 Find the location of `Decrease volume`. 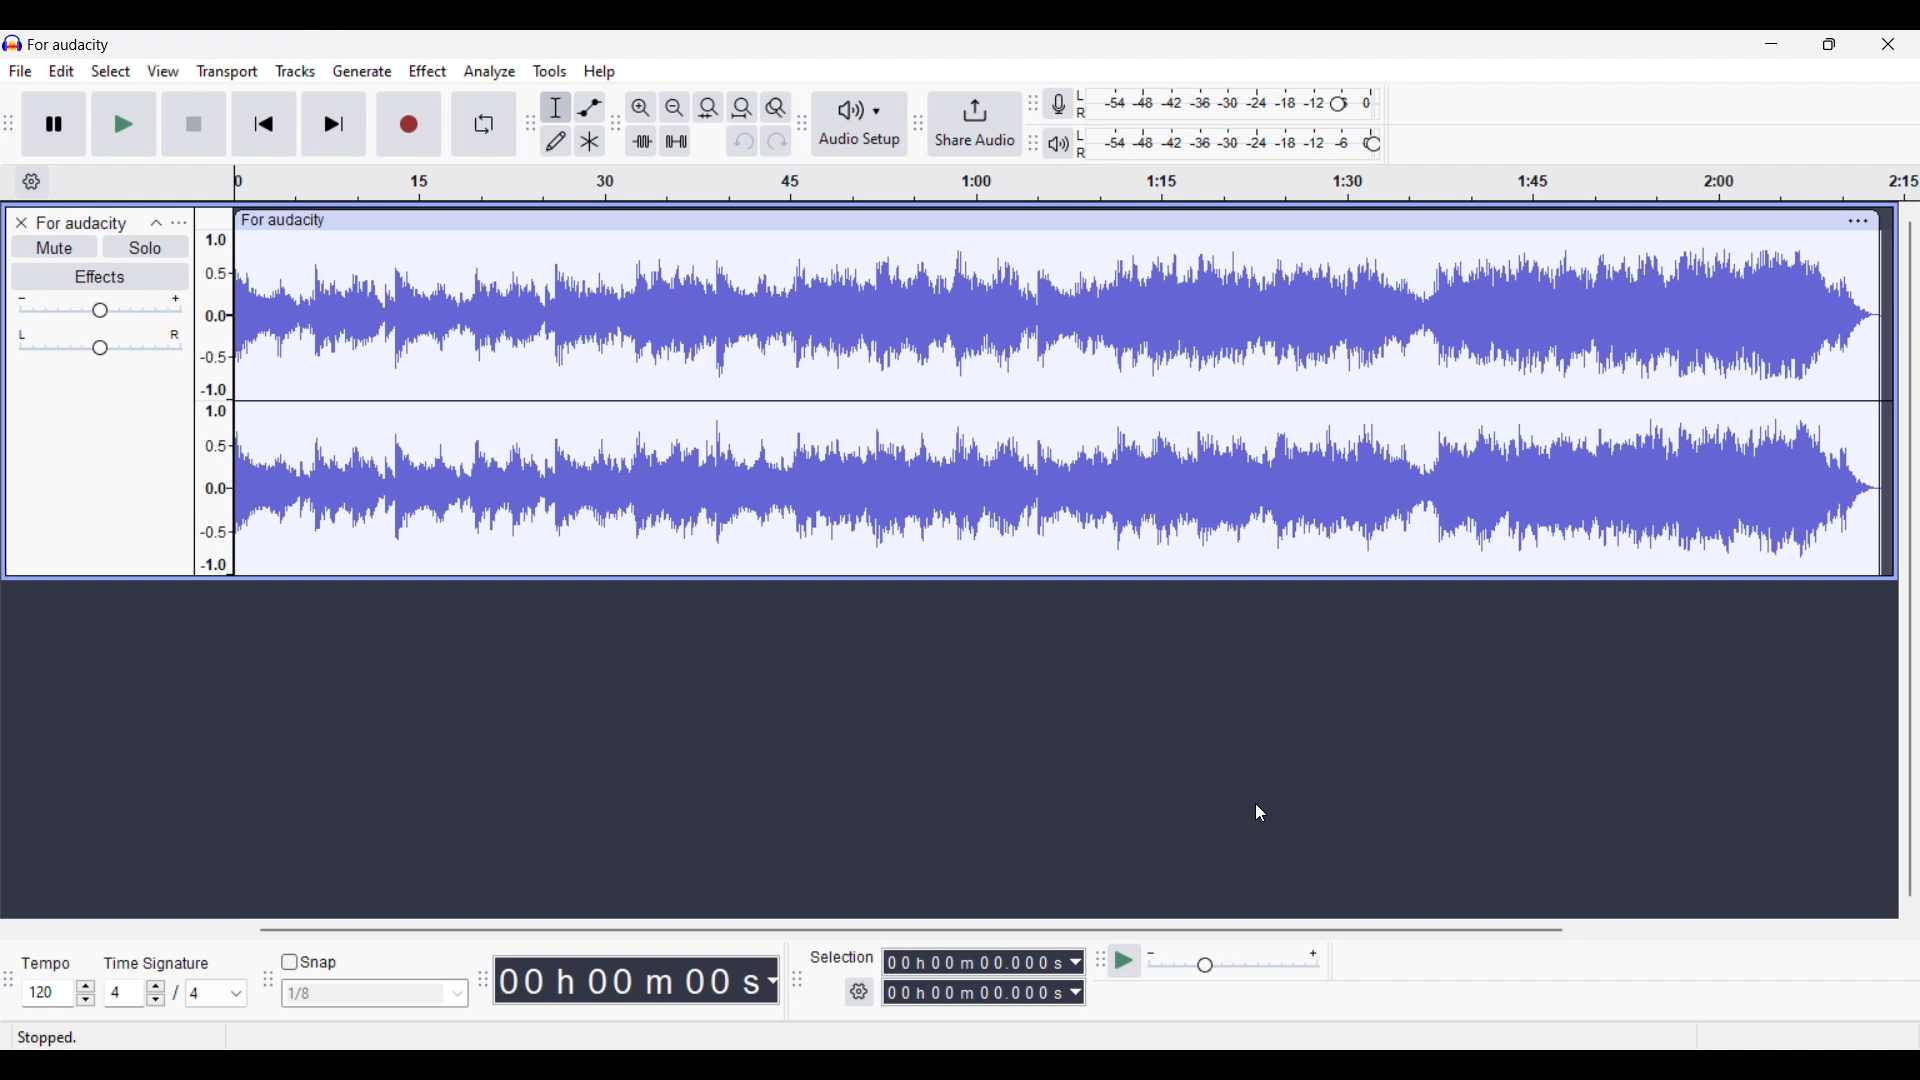

Decrease volume is located at coordinates (21, 299).